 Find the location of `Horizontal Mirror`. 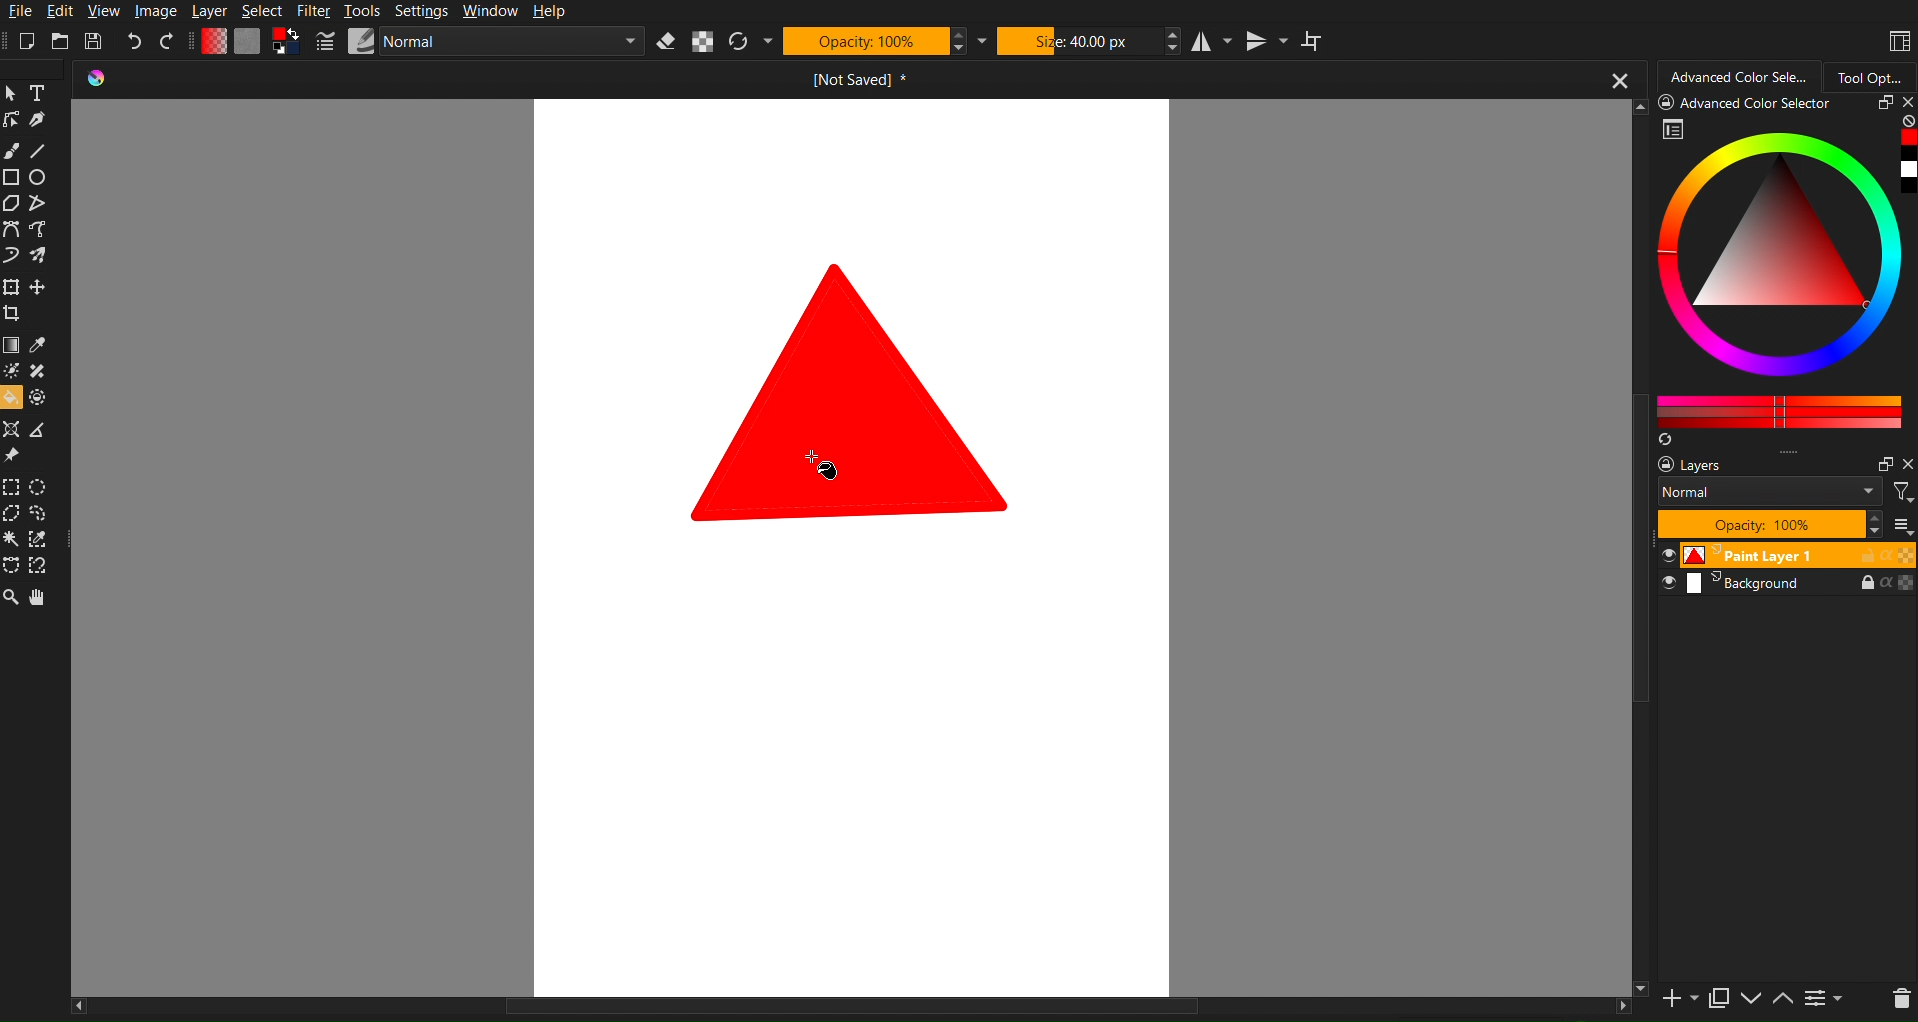

Horizontal Mirror is located at coordinates (1213, 41).